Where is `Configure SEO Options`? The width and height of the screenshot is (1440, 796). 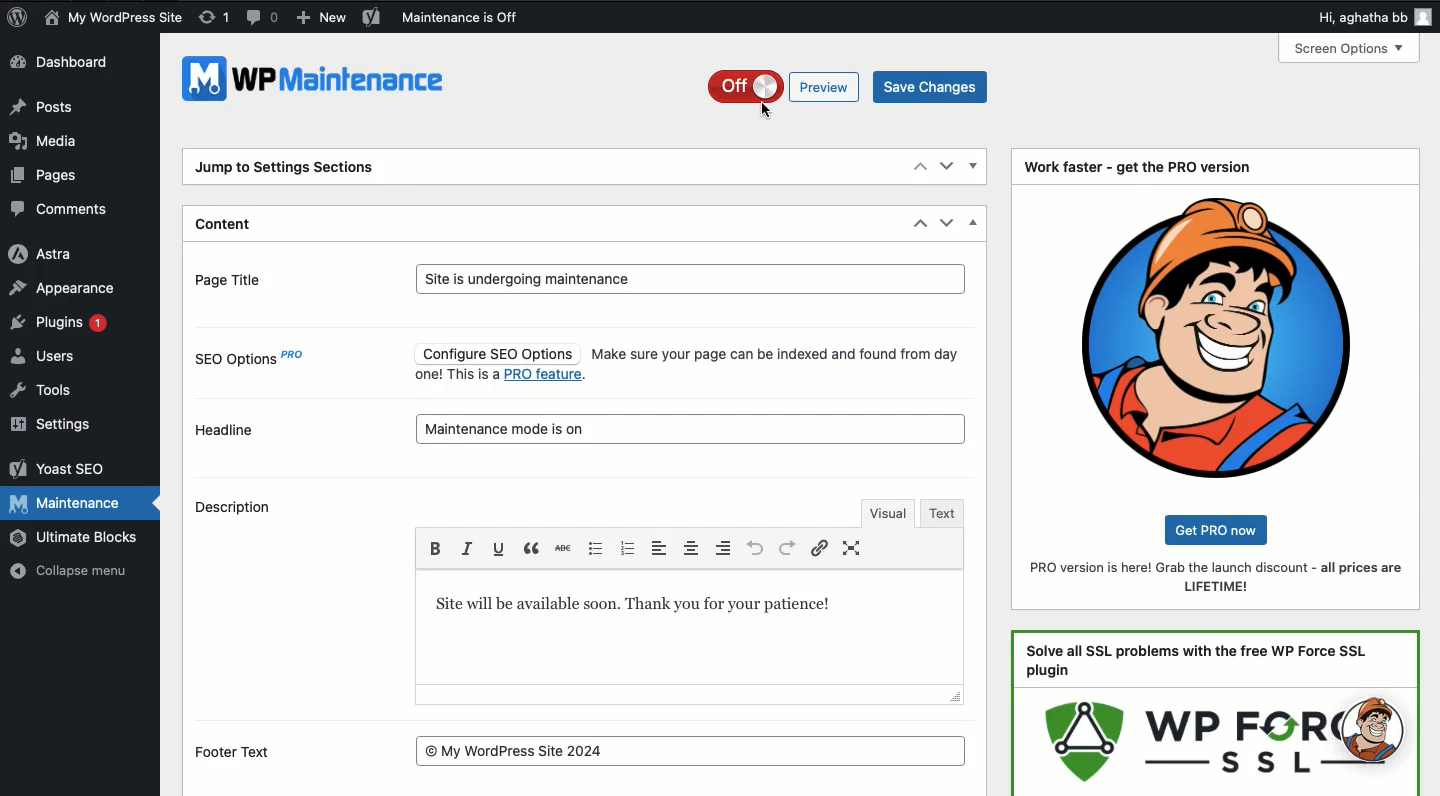
Configure SEO Options is located at coordinates (495, 353).